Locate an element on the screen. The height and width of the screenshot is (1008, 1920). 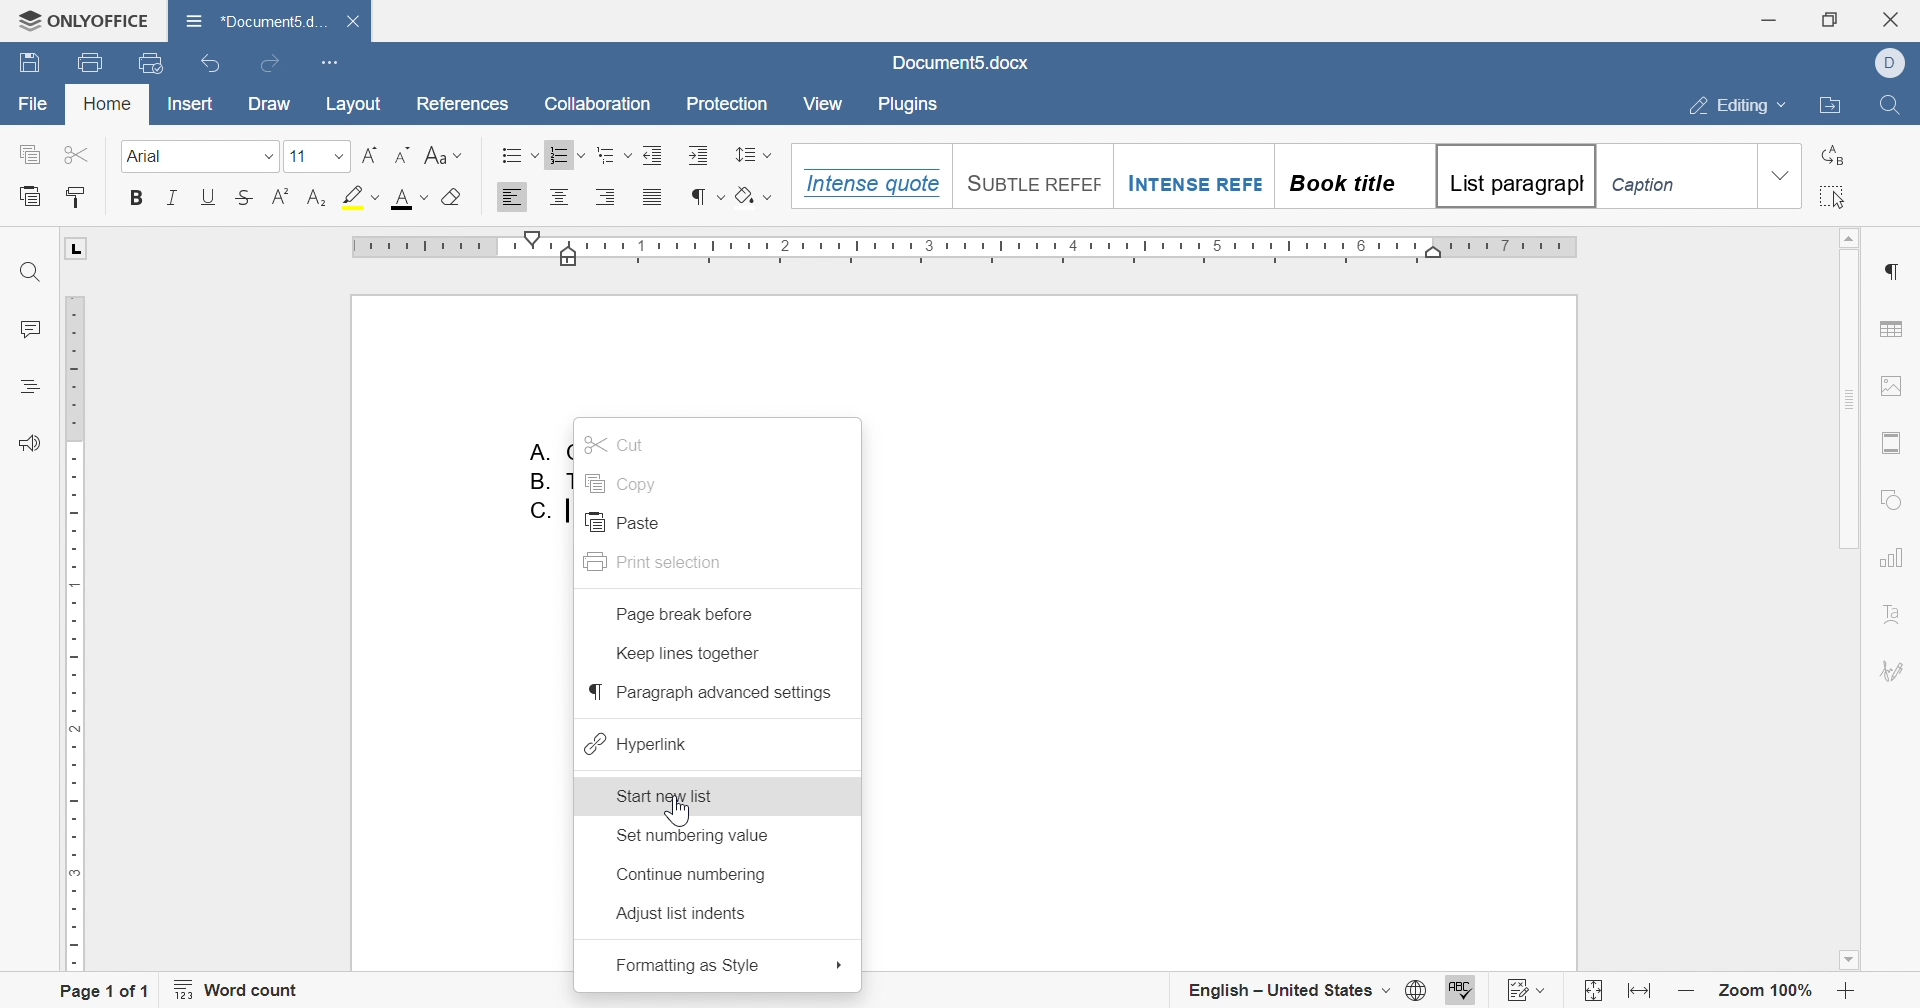
customize quick access toolbar is located at coordinates (334, 63).